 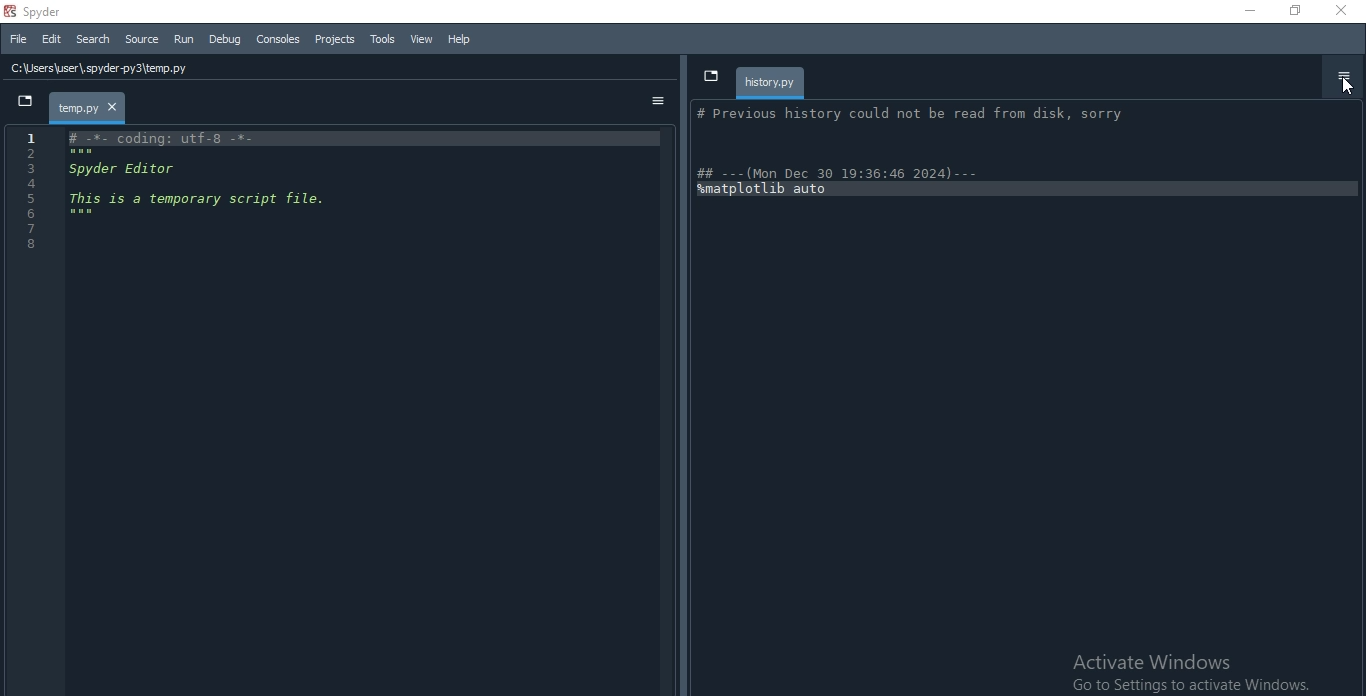 What do you see at coordinates (345, 411) in the screenshot?
I see `IDE` at bounding box center [345, 411].